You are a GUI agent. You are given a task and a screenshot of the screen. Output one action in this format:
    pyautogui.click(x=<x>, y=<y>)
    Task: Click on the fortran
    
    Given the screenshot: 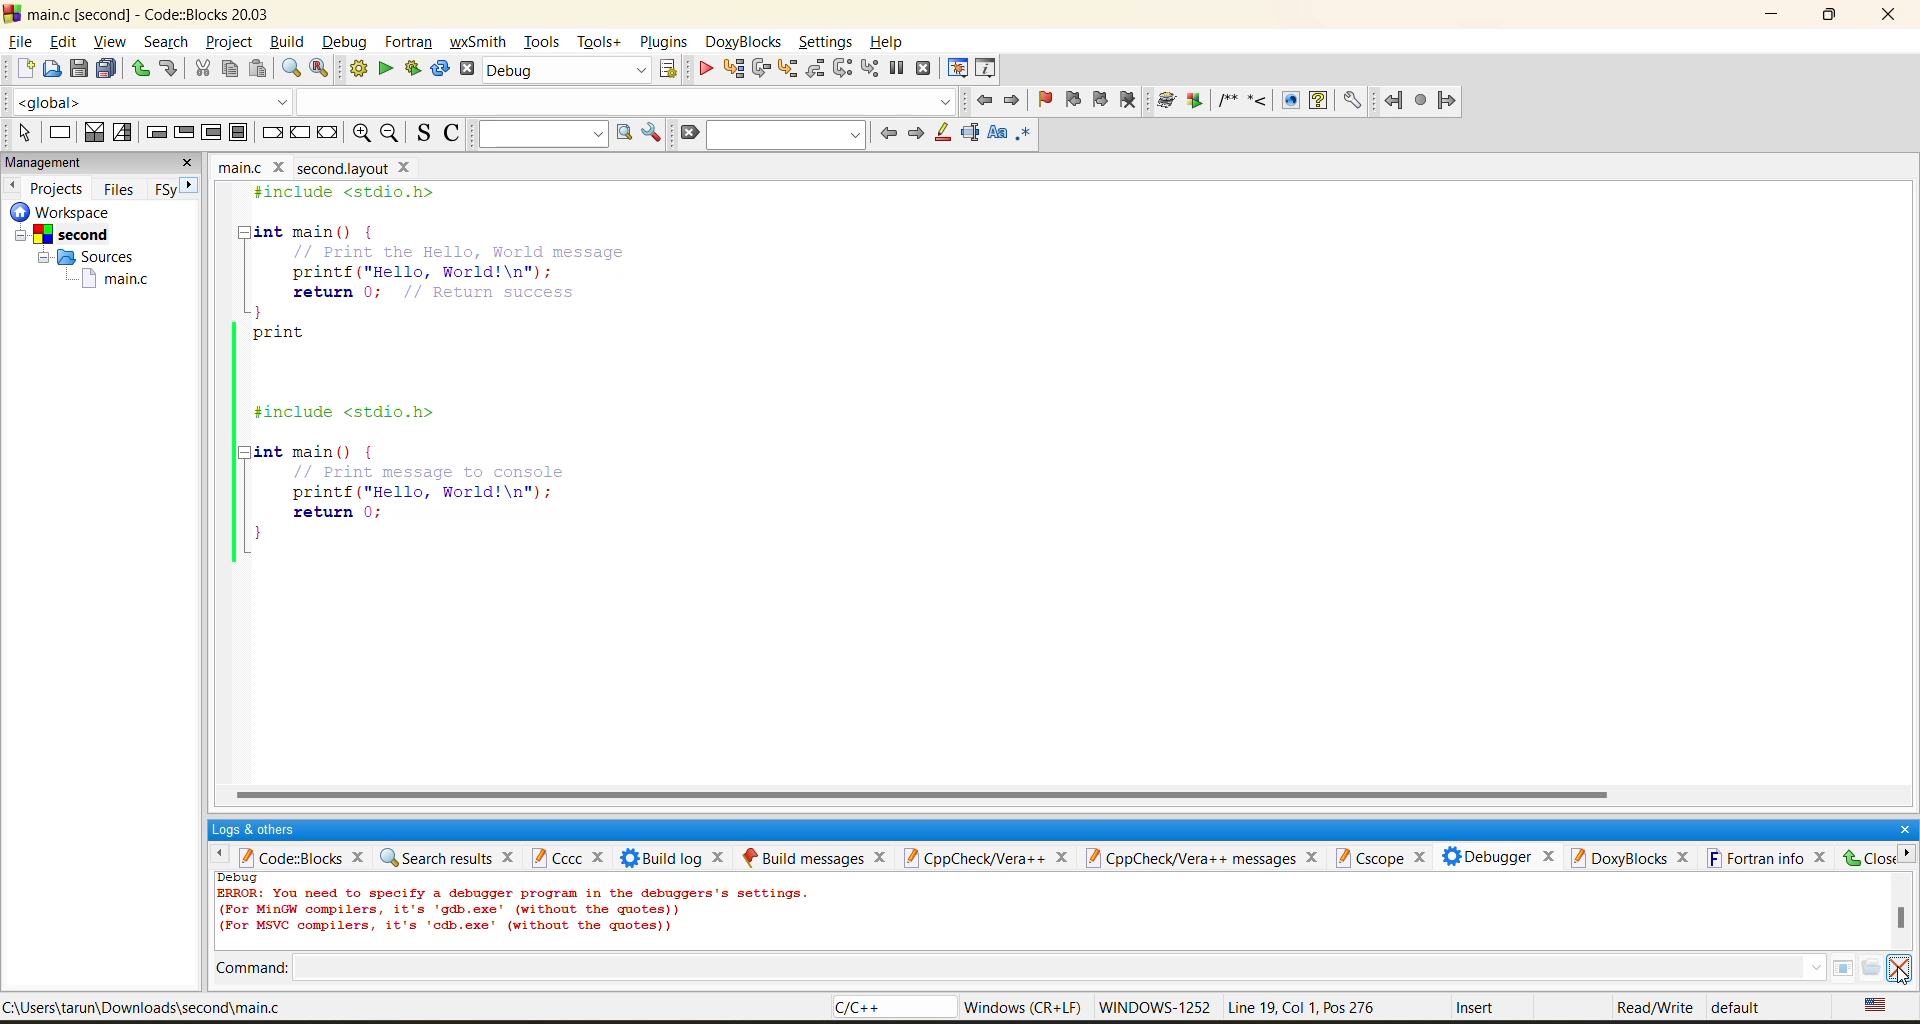 What is the action you would take?
    pyautogui.click(x=1421, y=101)
    